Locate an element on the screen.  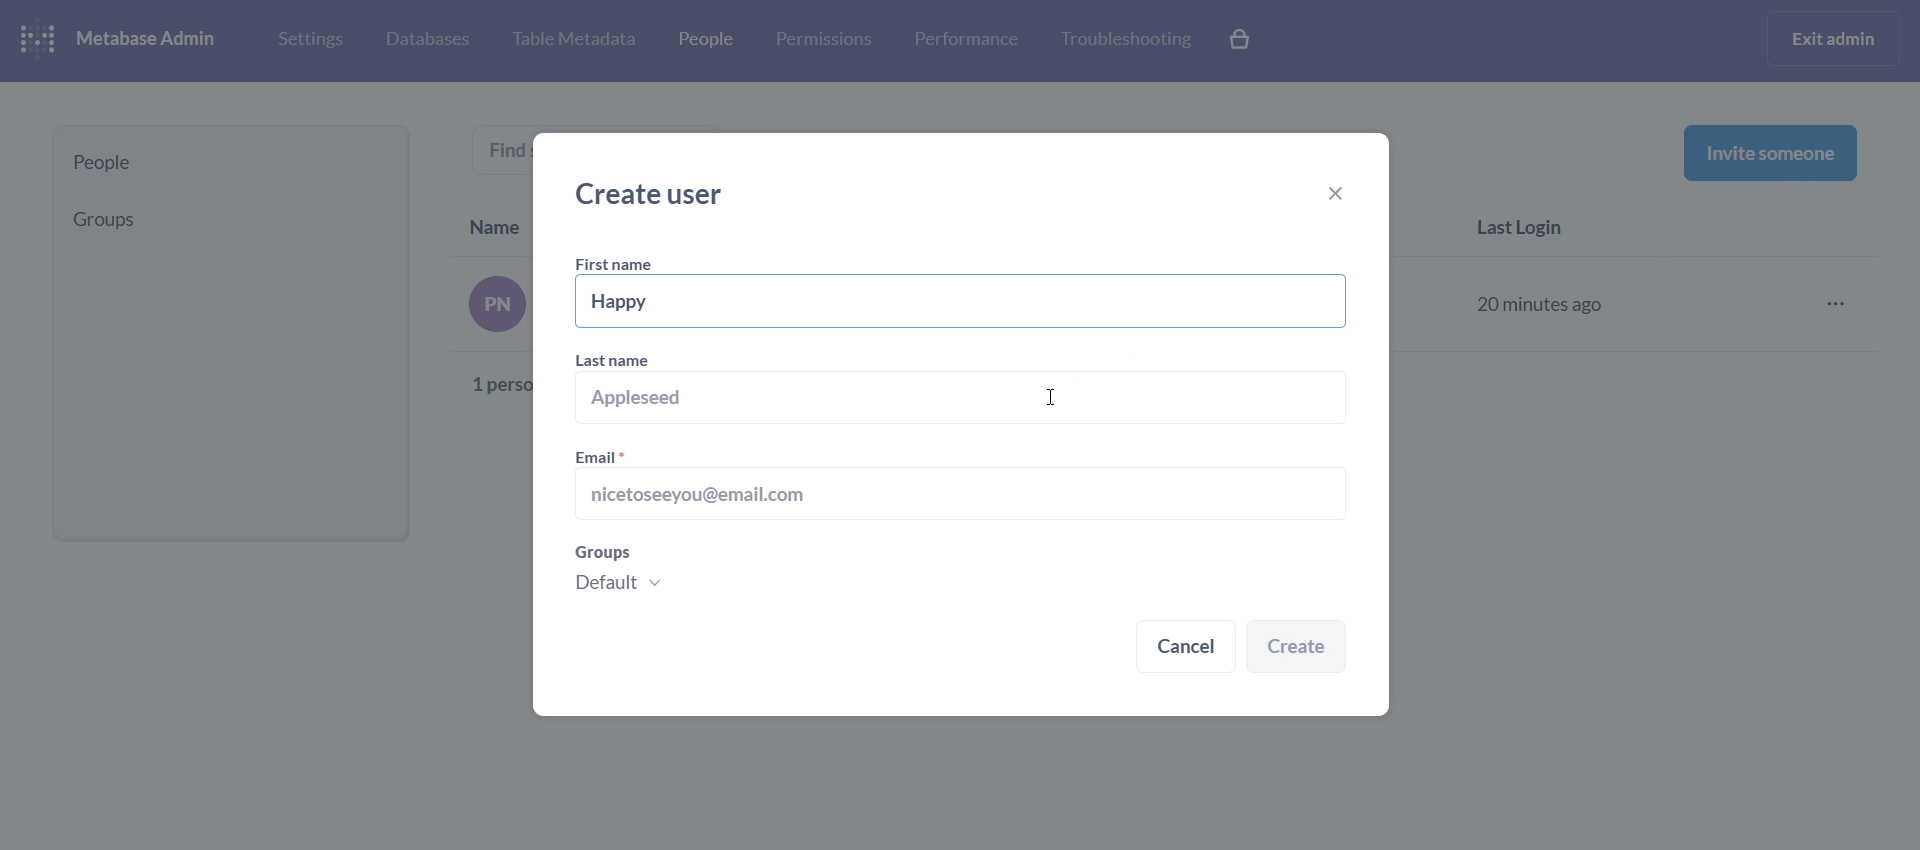
settings is located at coordinates (308, 38).